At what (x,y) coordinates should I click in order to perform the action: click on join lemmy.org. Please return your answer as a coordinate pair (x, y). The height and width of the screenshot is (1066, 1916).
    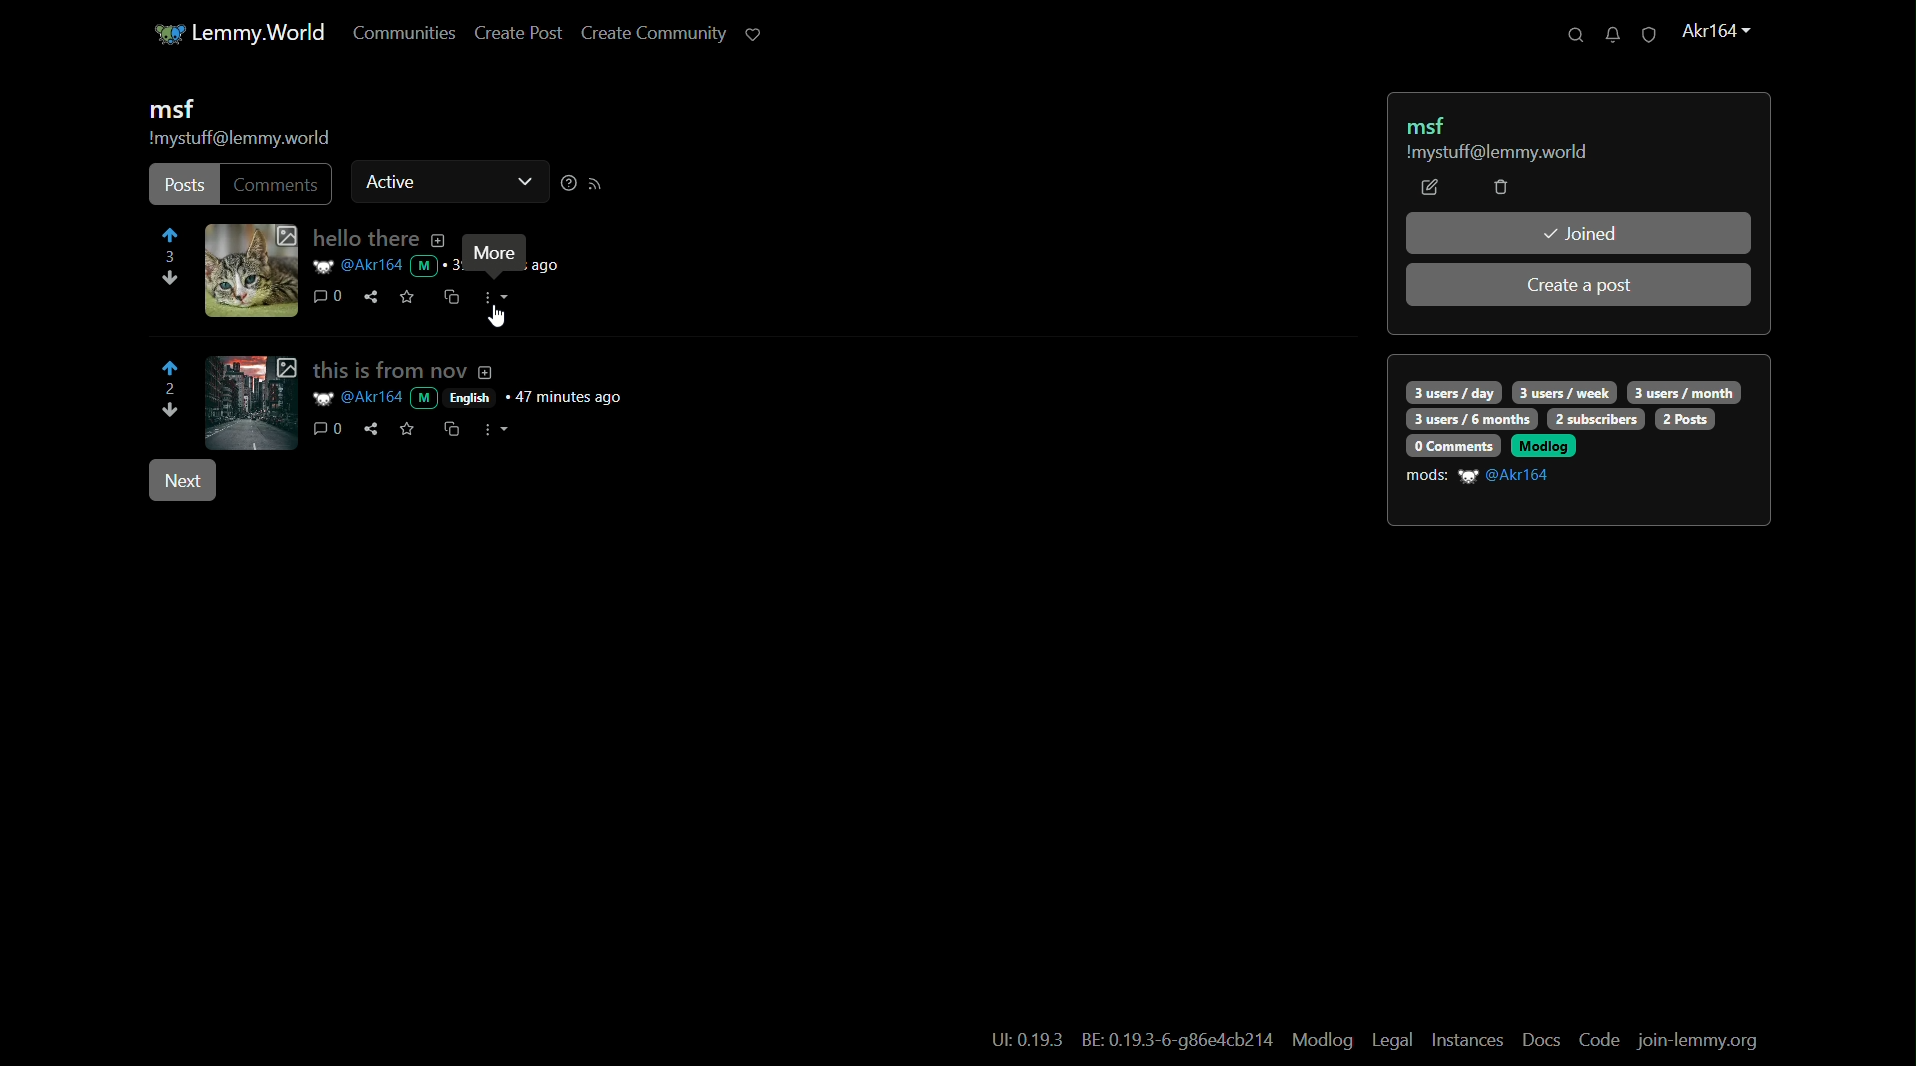
    Looking at the image, I should click on (1700, 1042).